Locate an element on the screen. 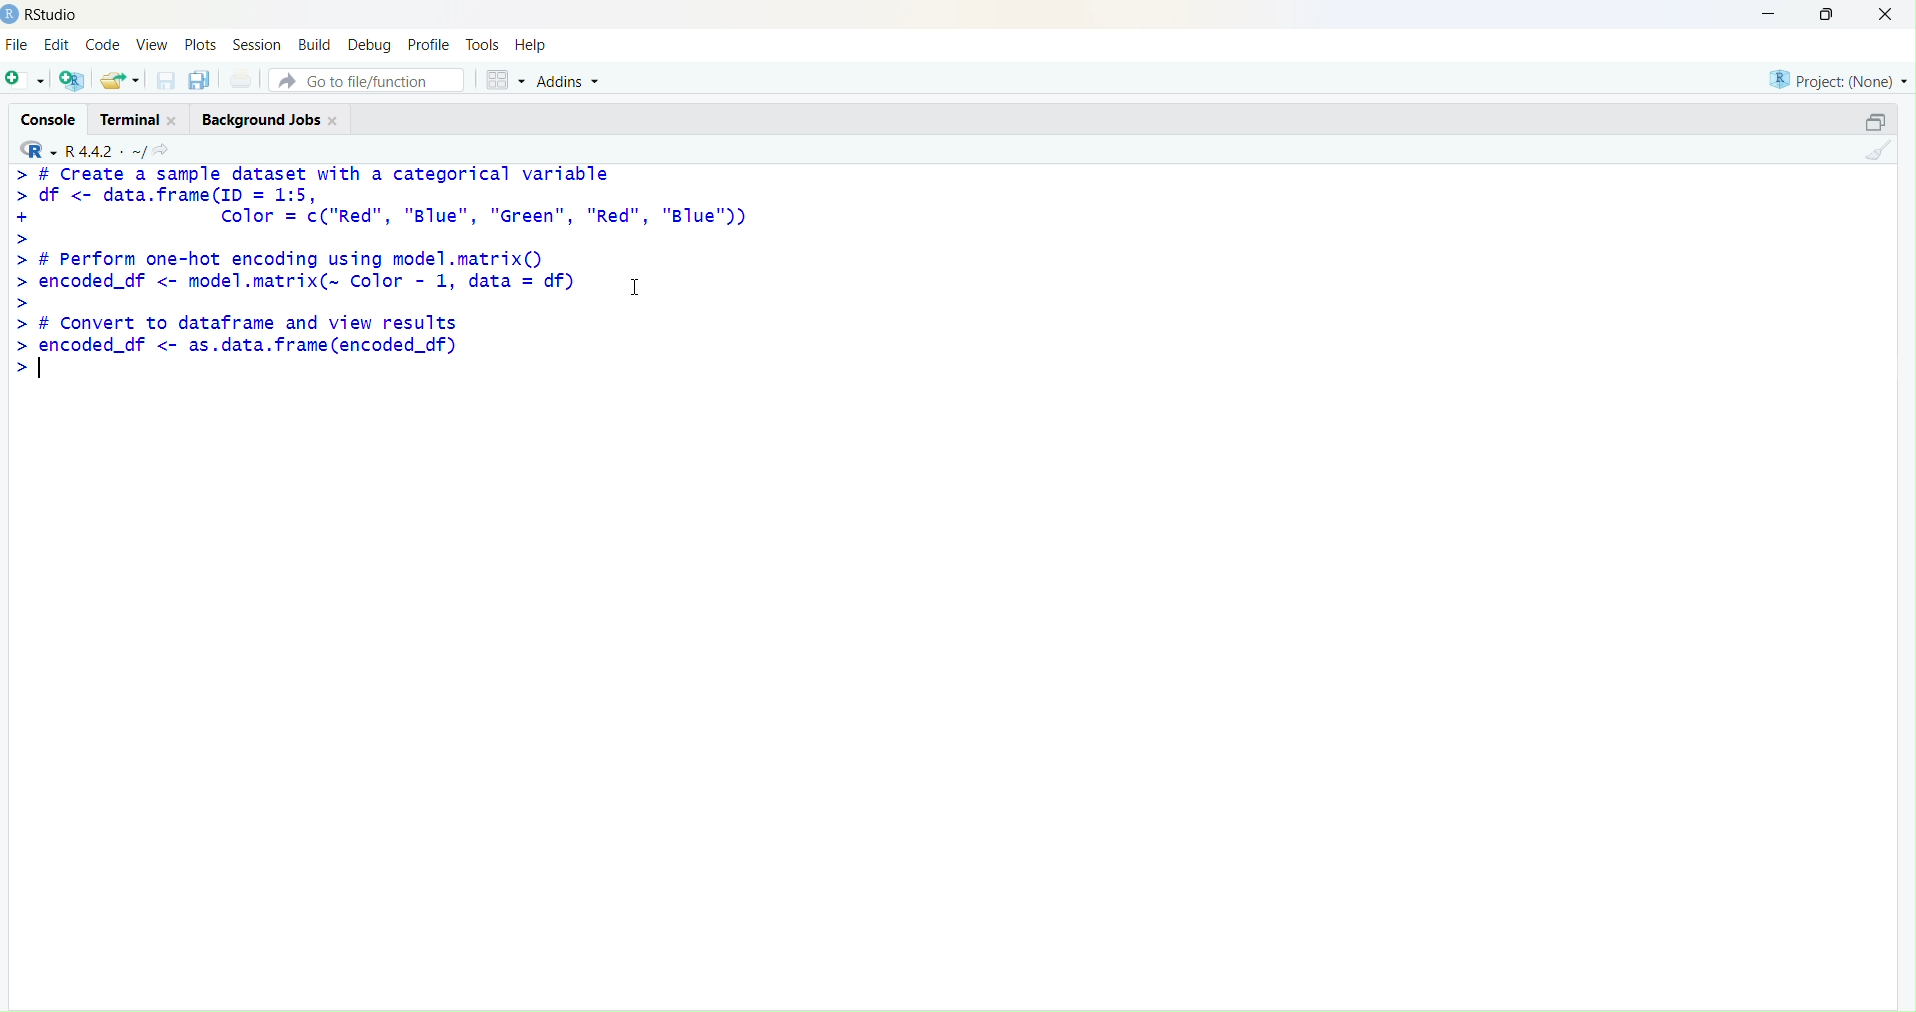 Image resolution: width=1916 pixels, height=1012 pixels. add file as is located at coordinates (28, 80).